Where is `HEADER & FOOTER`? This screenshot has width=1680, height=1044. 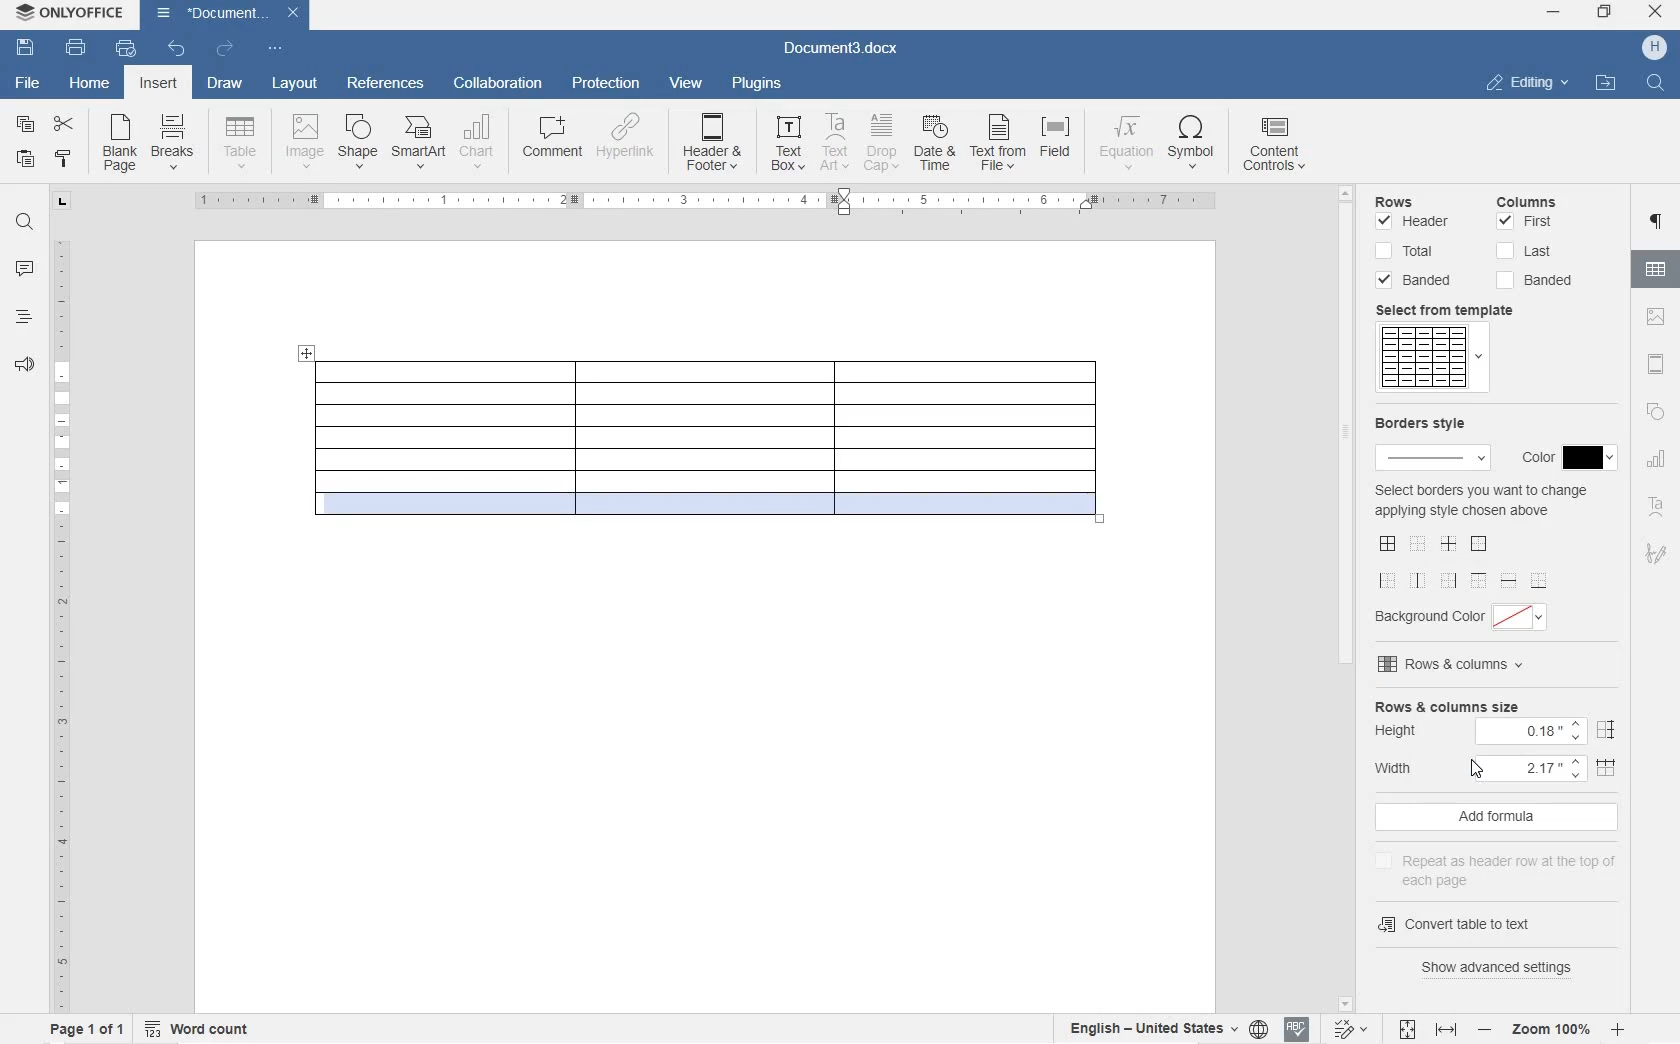 HEADER & FOOTER is located at coordinates (712, 142).